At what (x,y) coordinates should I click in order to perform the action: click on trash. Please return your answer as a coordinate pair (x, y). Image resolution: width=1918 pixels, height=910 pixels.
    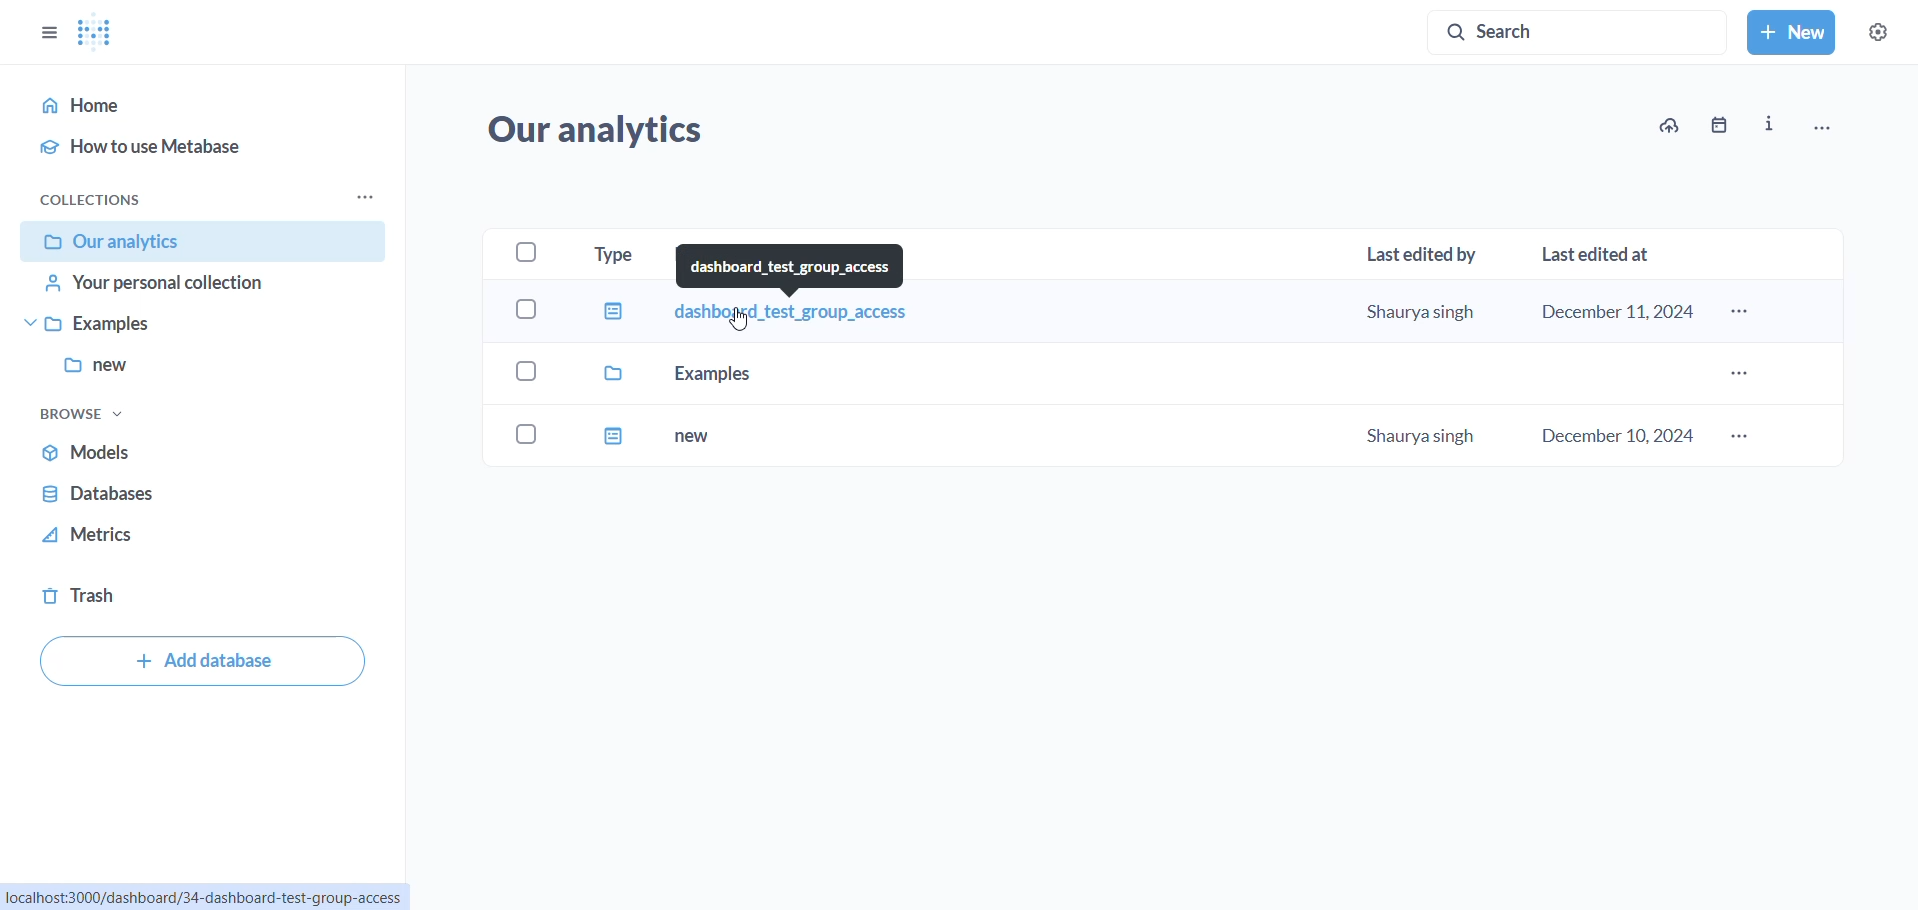
    Looking at the image, I should click on (172, 595).